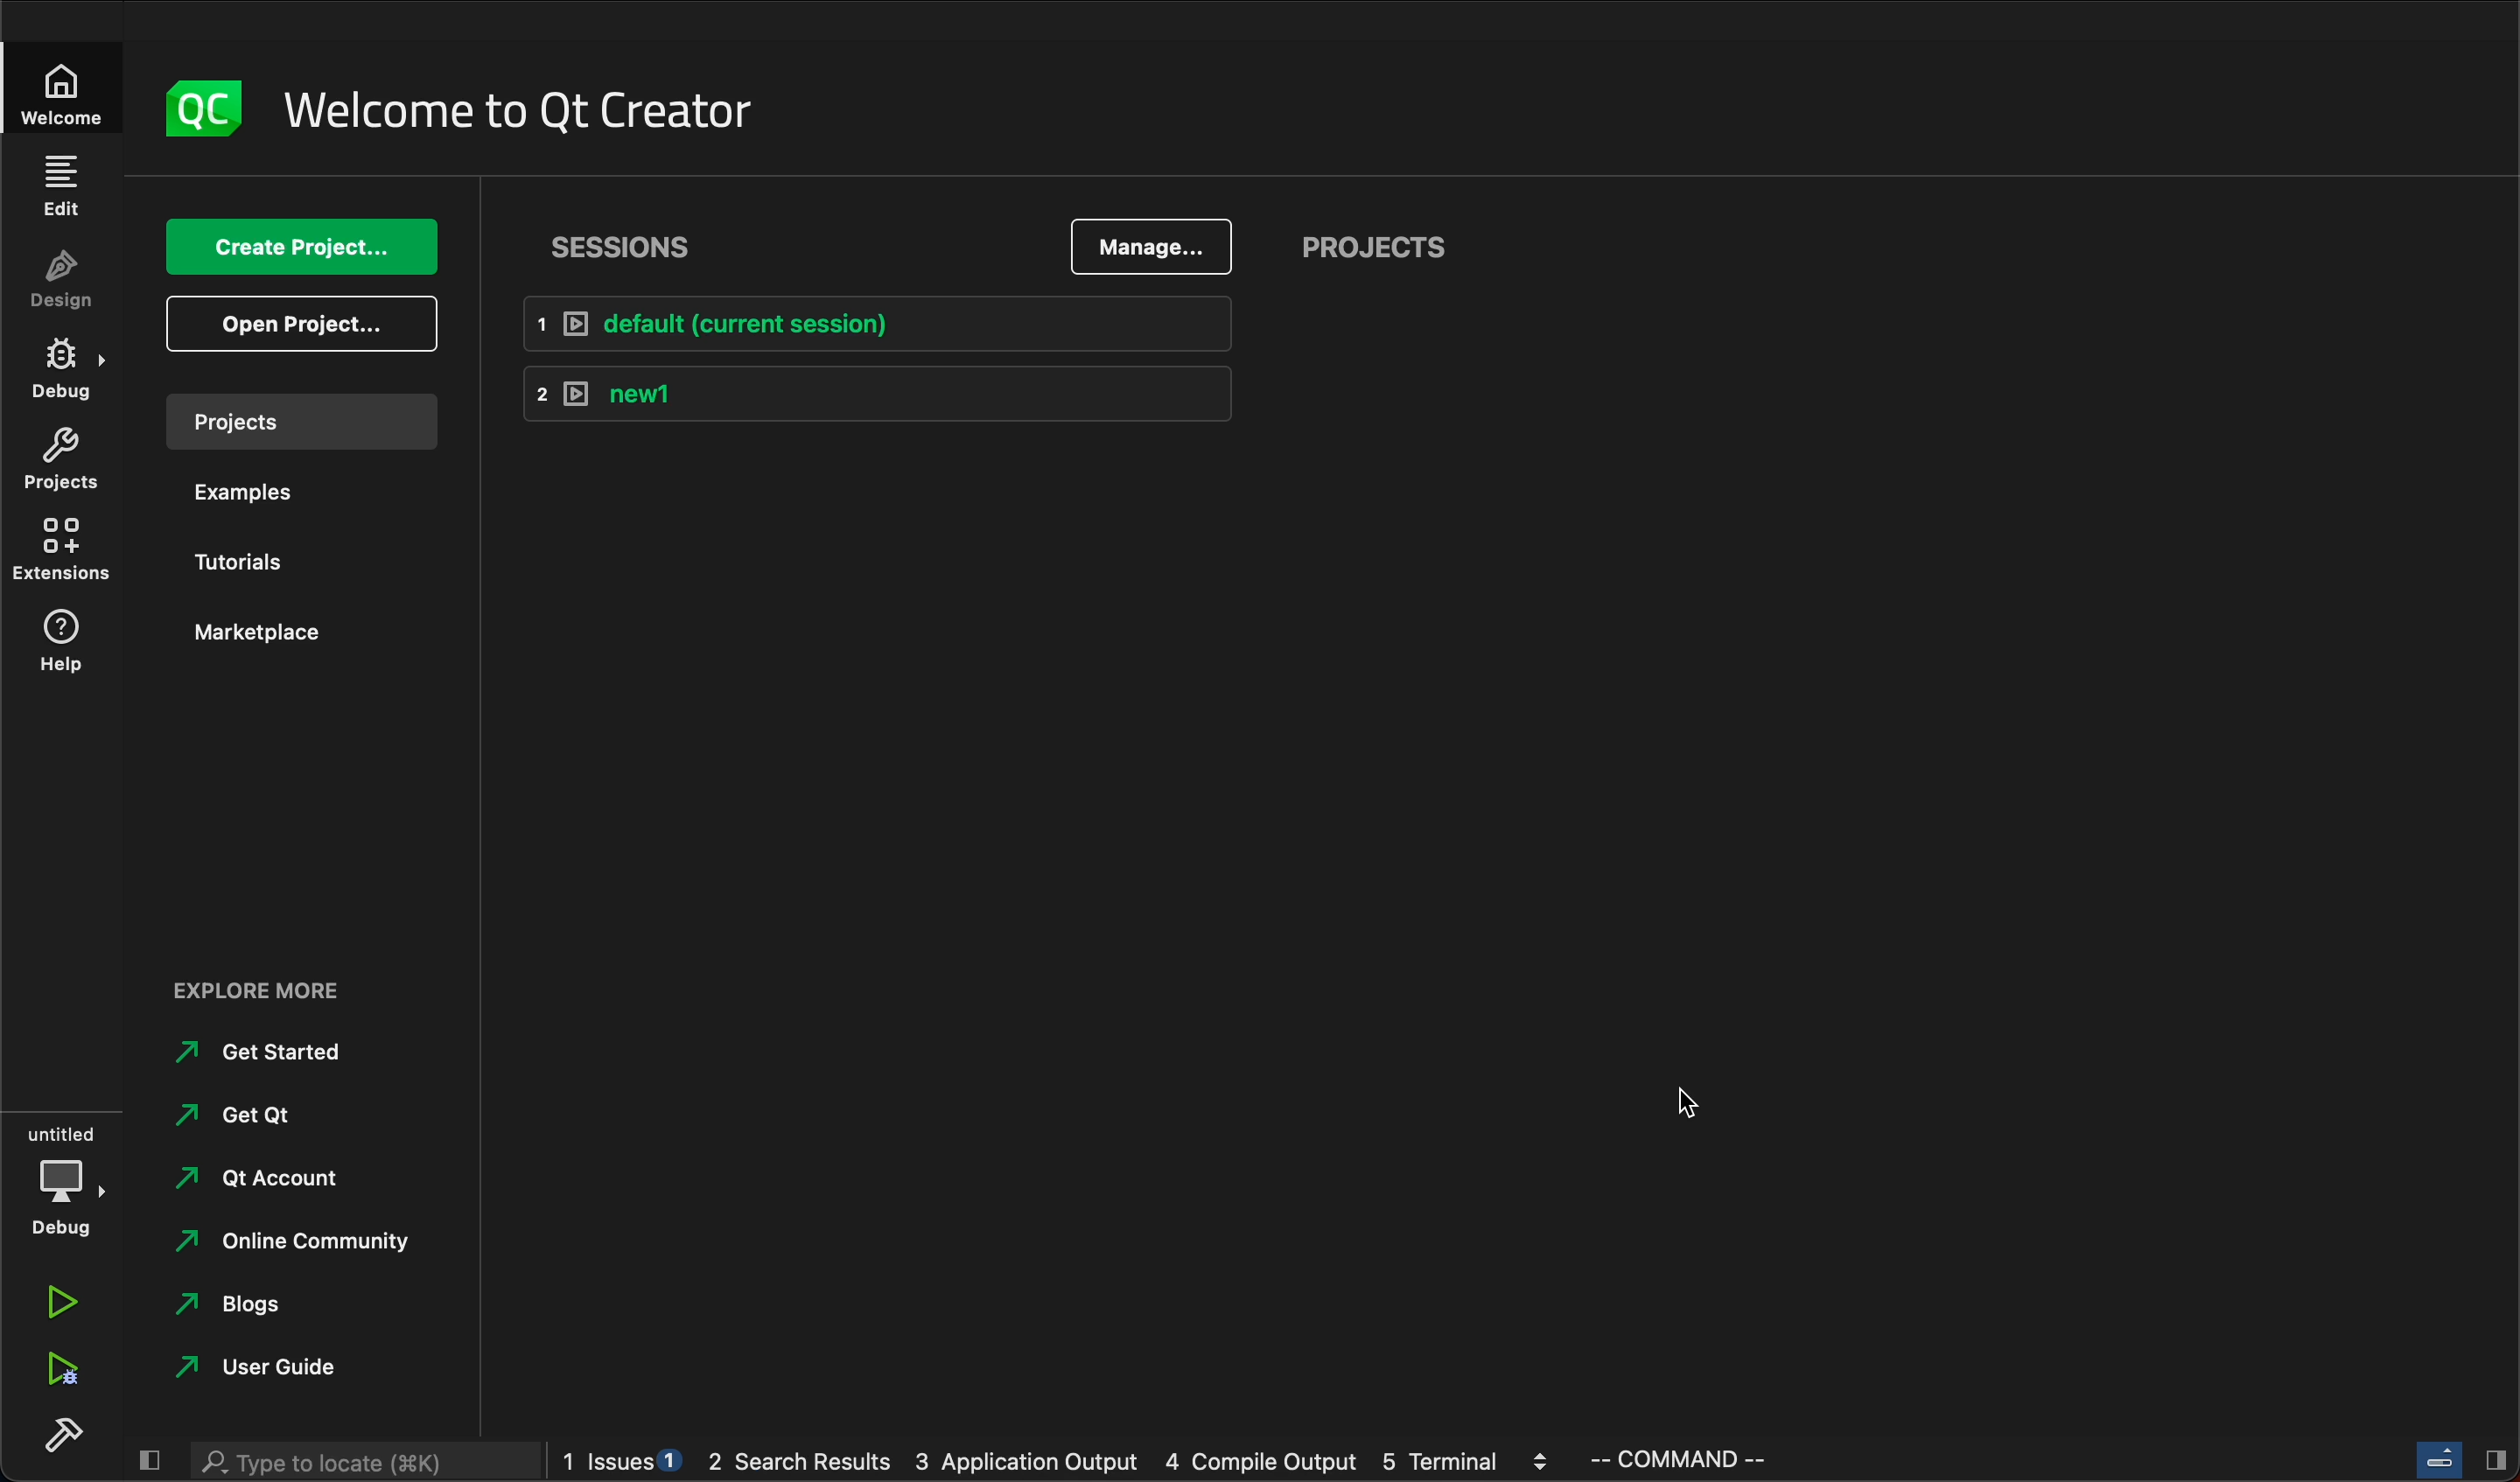  What do you see at coordinates (60, 462) in the screenshot?
I see `projects` at bounding box center [60, 462].